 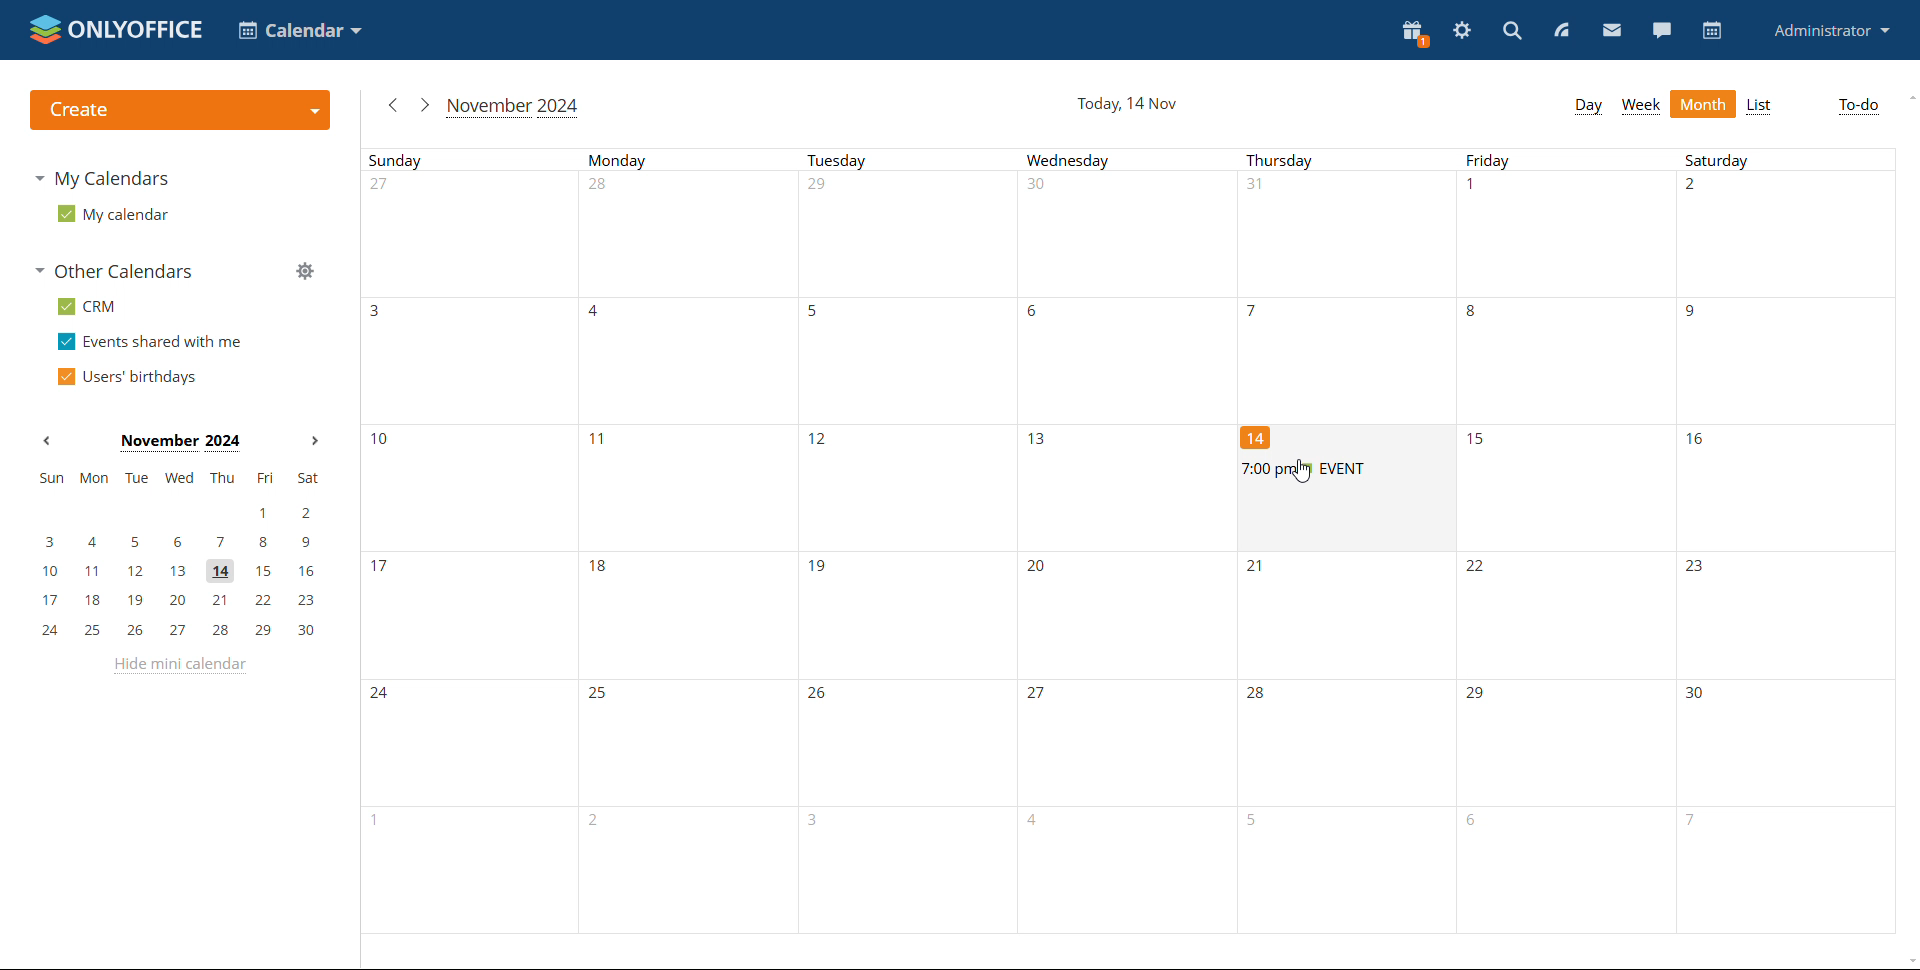 I want to click on list view, so click(x=1760, y=105).